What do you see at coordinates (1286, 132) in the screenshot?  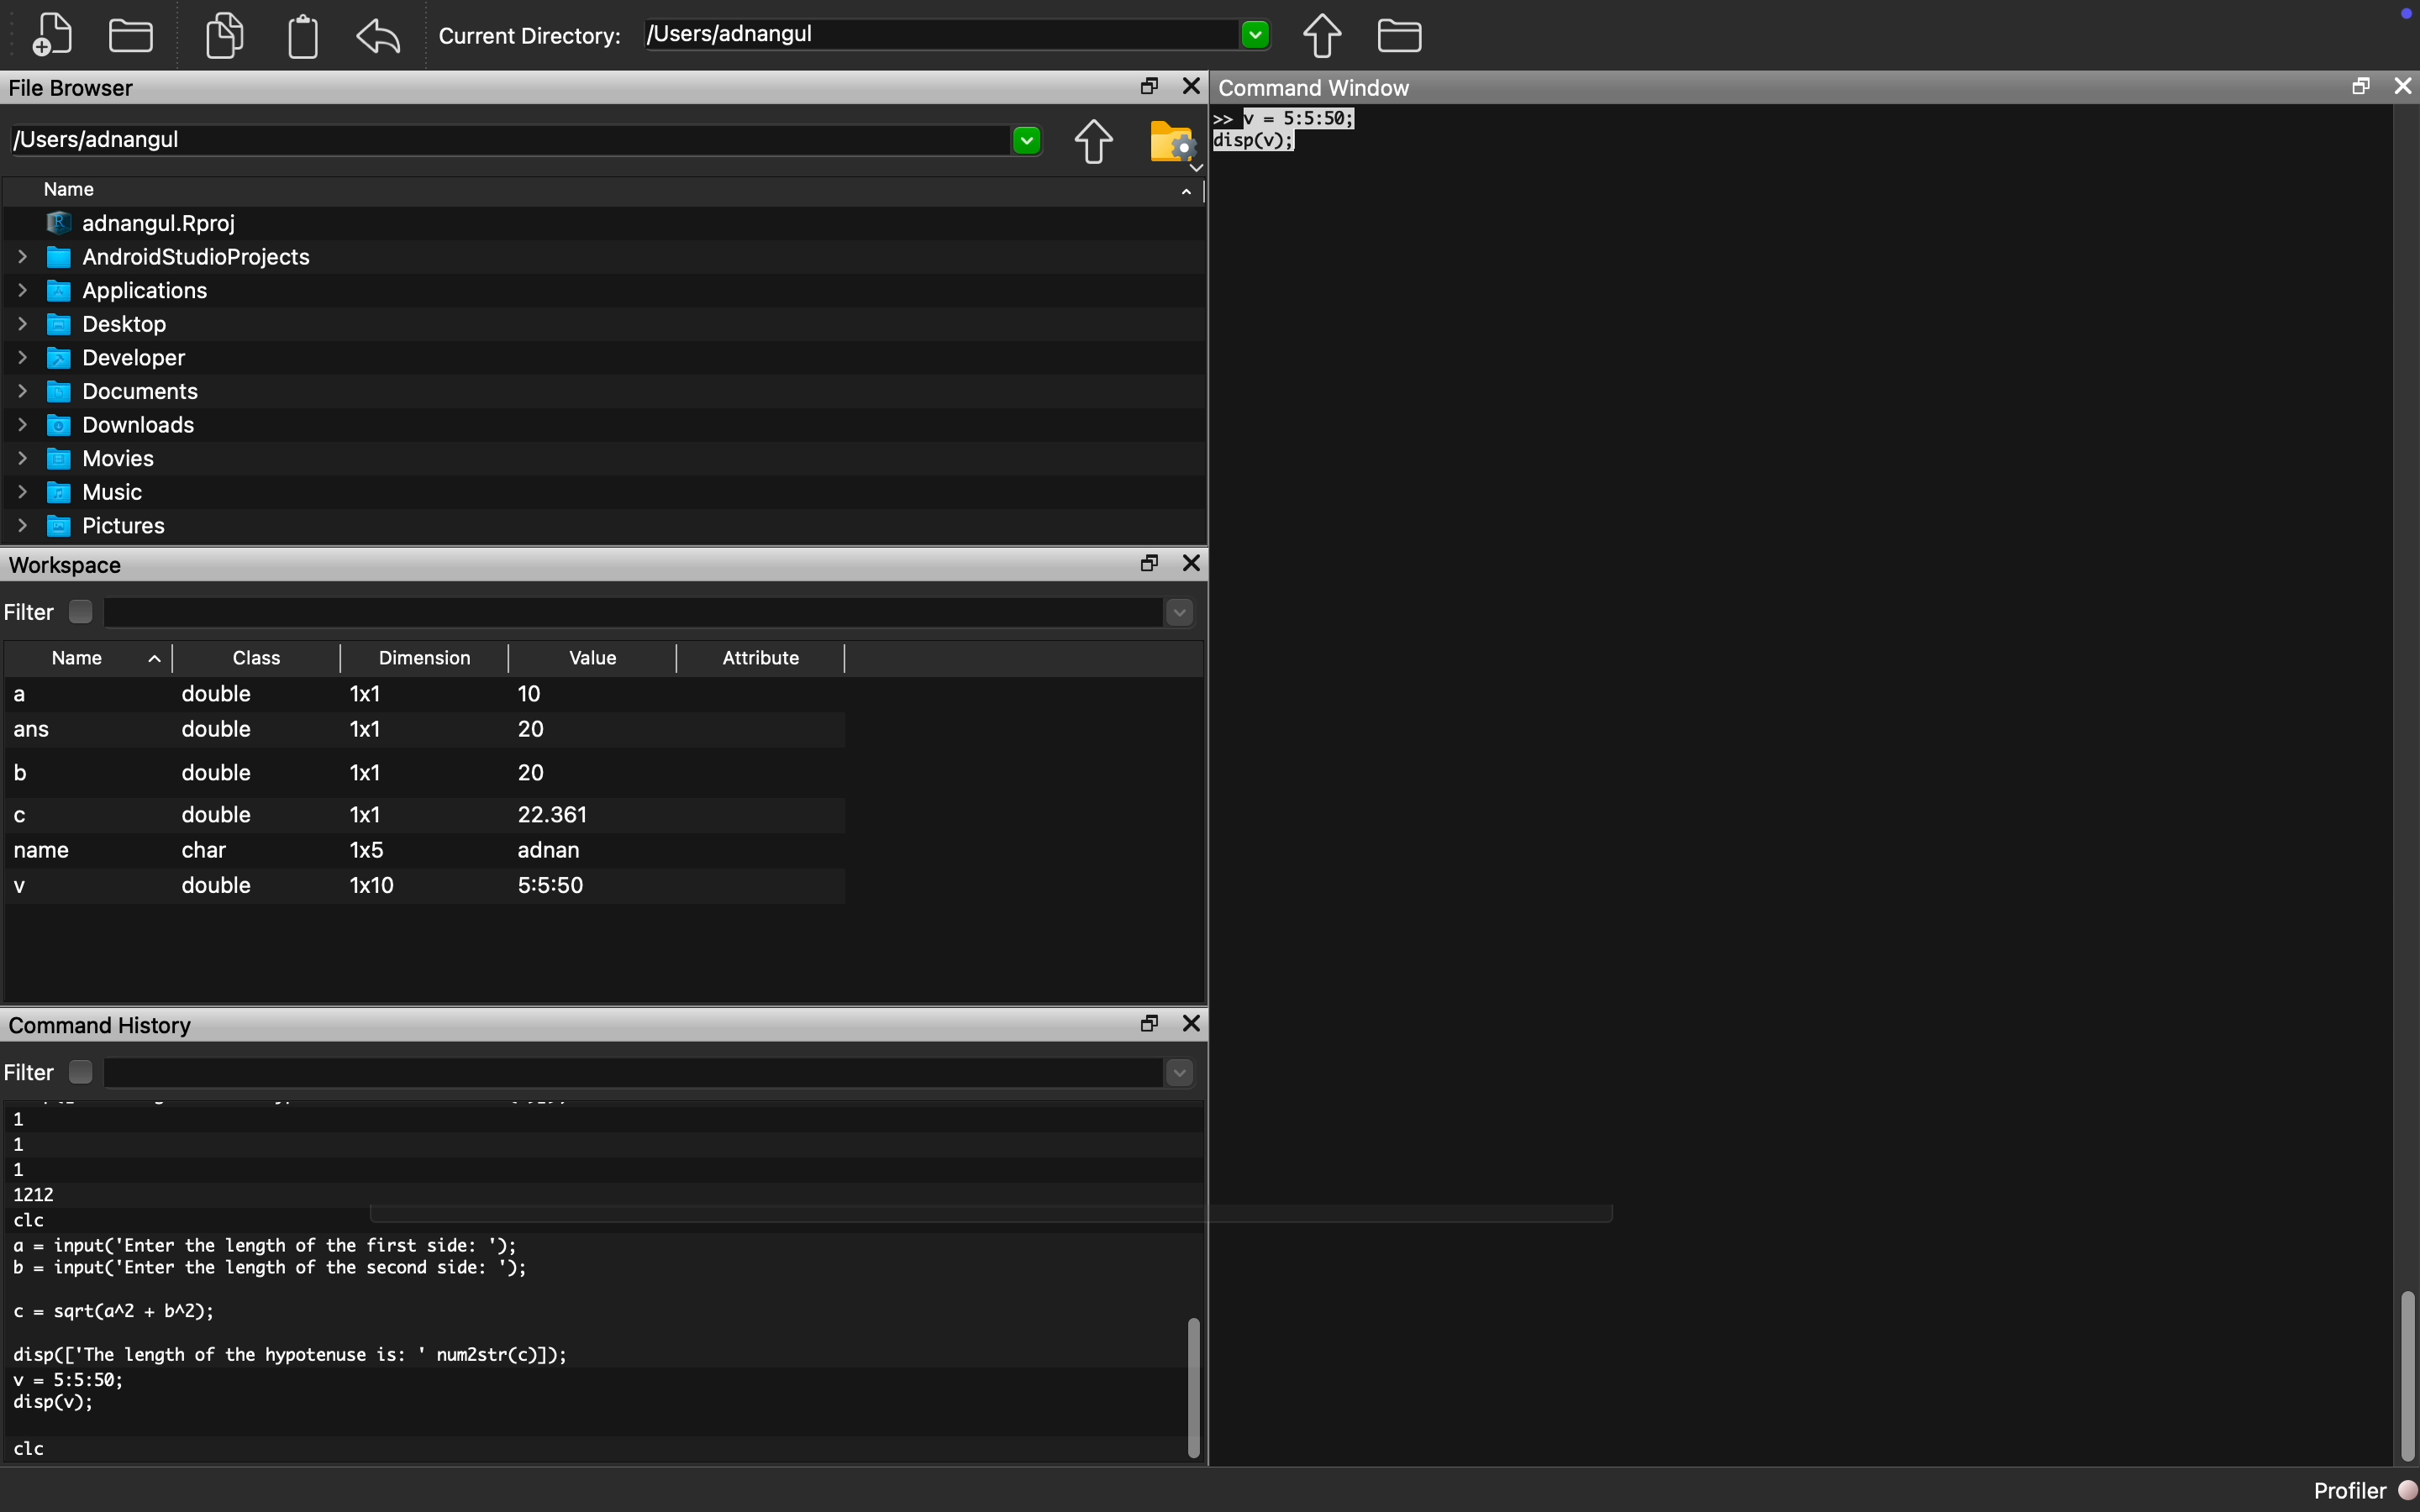 I see `>> v = 5:5:50;  disp(v);` at bounding box center [1286, 132].